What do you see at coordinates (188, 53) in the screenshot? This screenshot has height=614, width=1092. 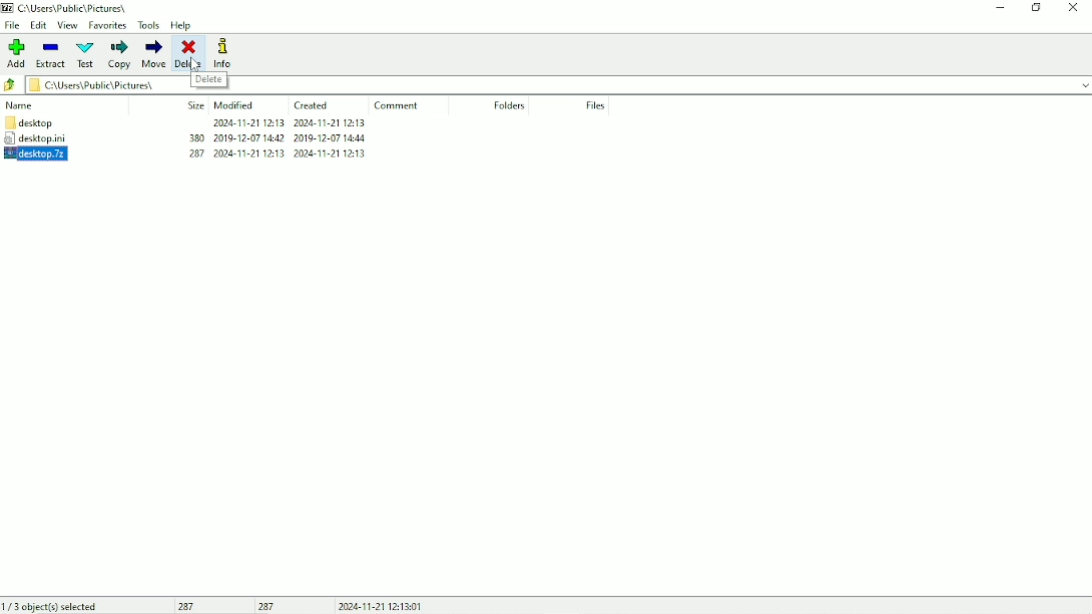 I see `Delete` at bounding box center [188, 53].